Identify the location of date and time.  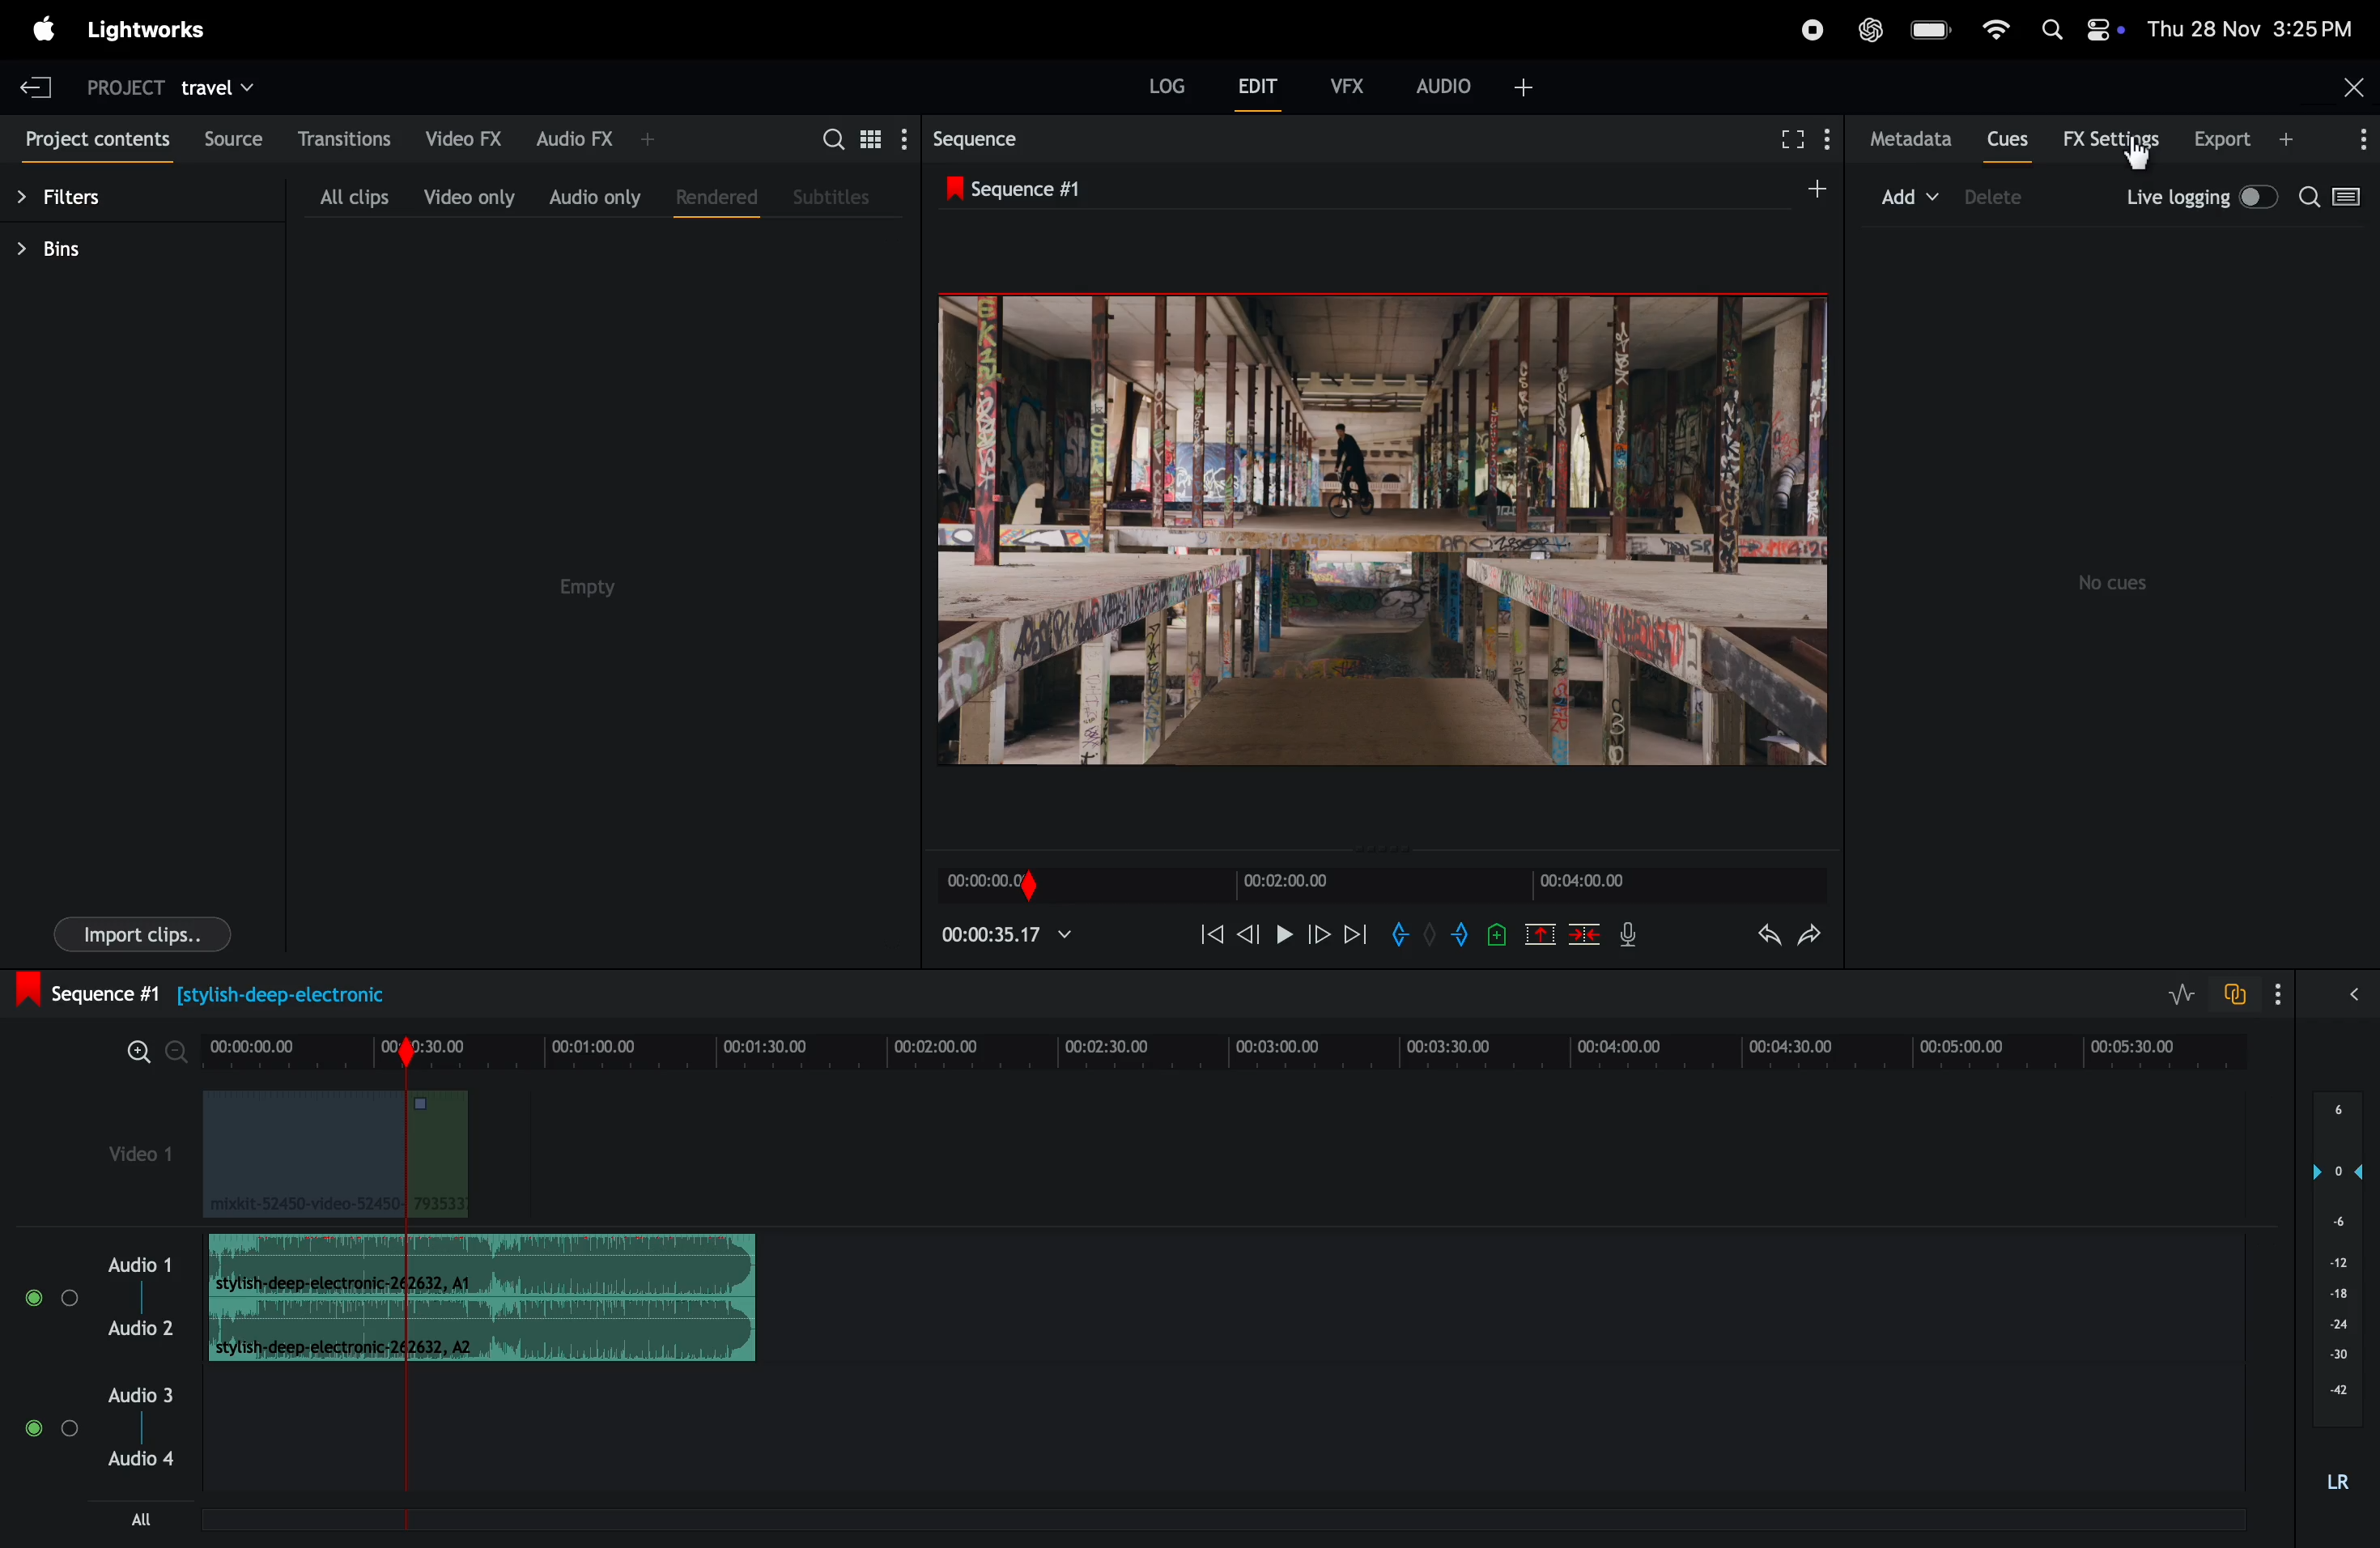
(2253, 30).